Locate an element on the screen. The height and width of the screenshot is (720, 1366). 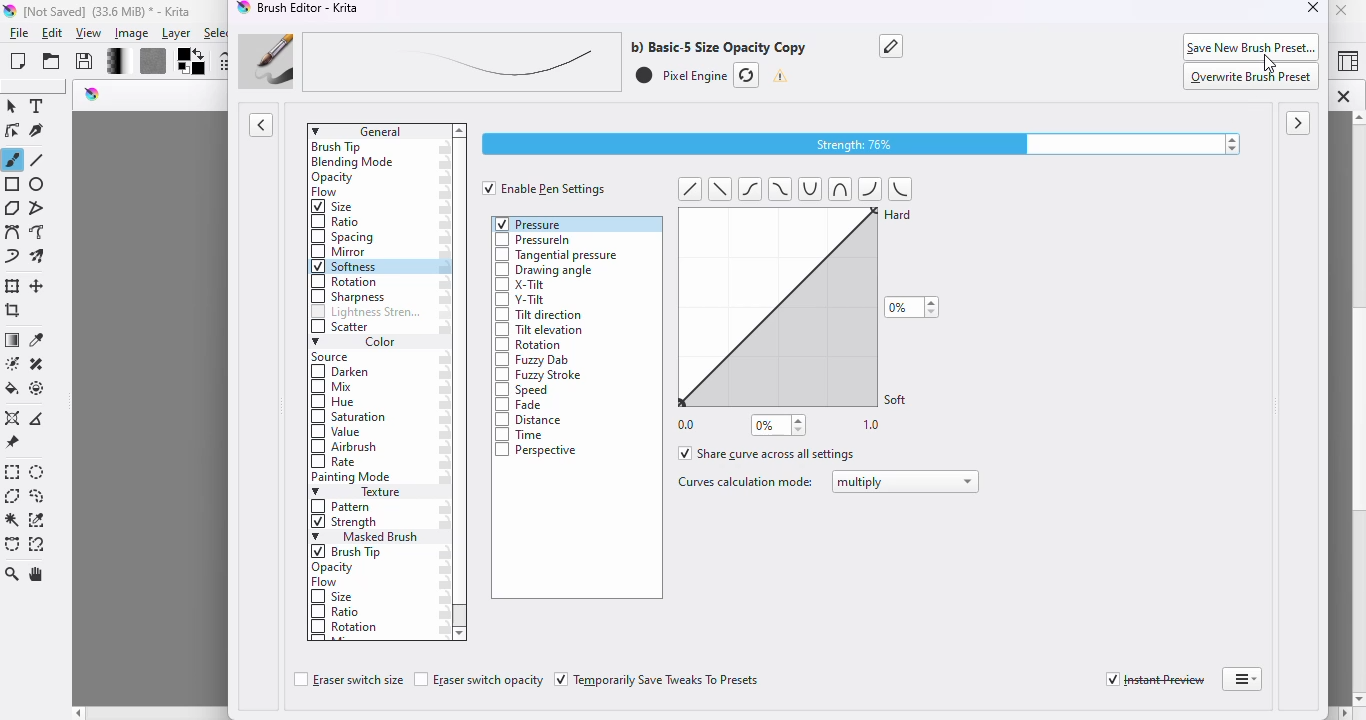
save is located at coordinates (85, 61).